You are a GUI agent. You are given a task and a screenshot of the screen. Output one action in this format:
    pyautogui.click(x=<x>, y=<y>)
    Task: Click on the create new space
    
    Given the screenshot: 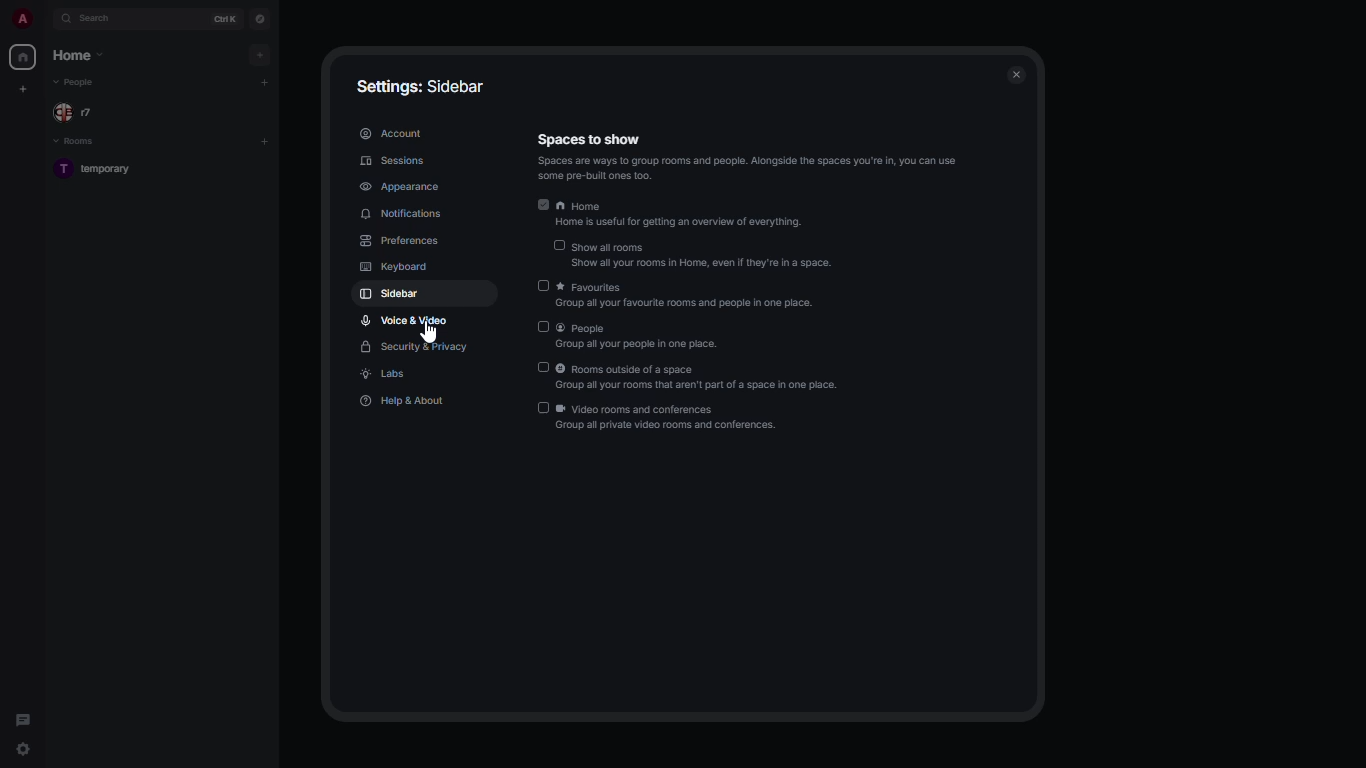 What is the action you would take?
    pyautogui.click(x=24, y=88)
    